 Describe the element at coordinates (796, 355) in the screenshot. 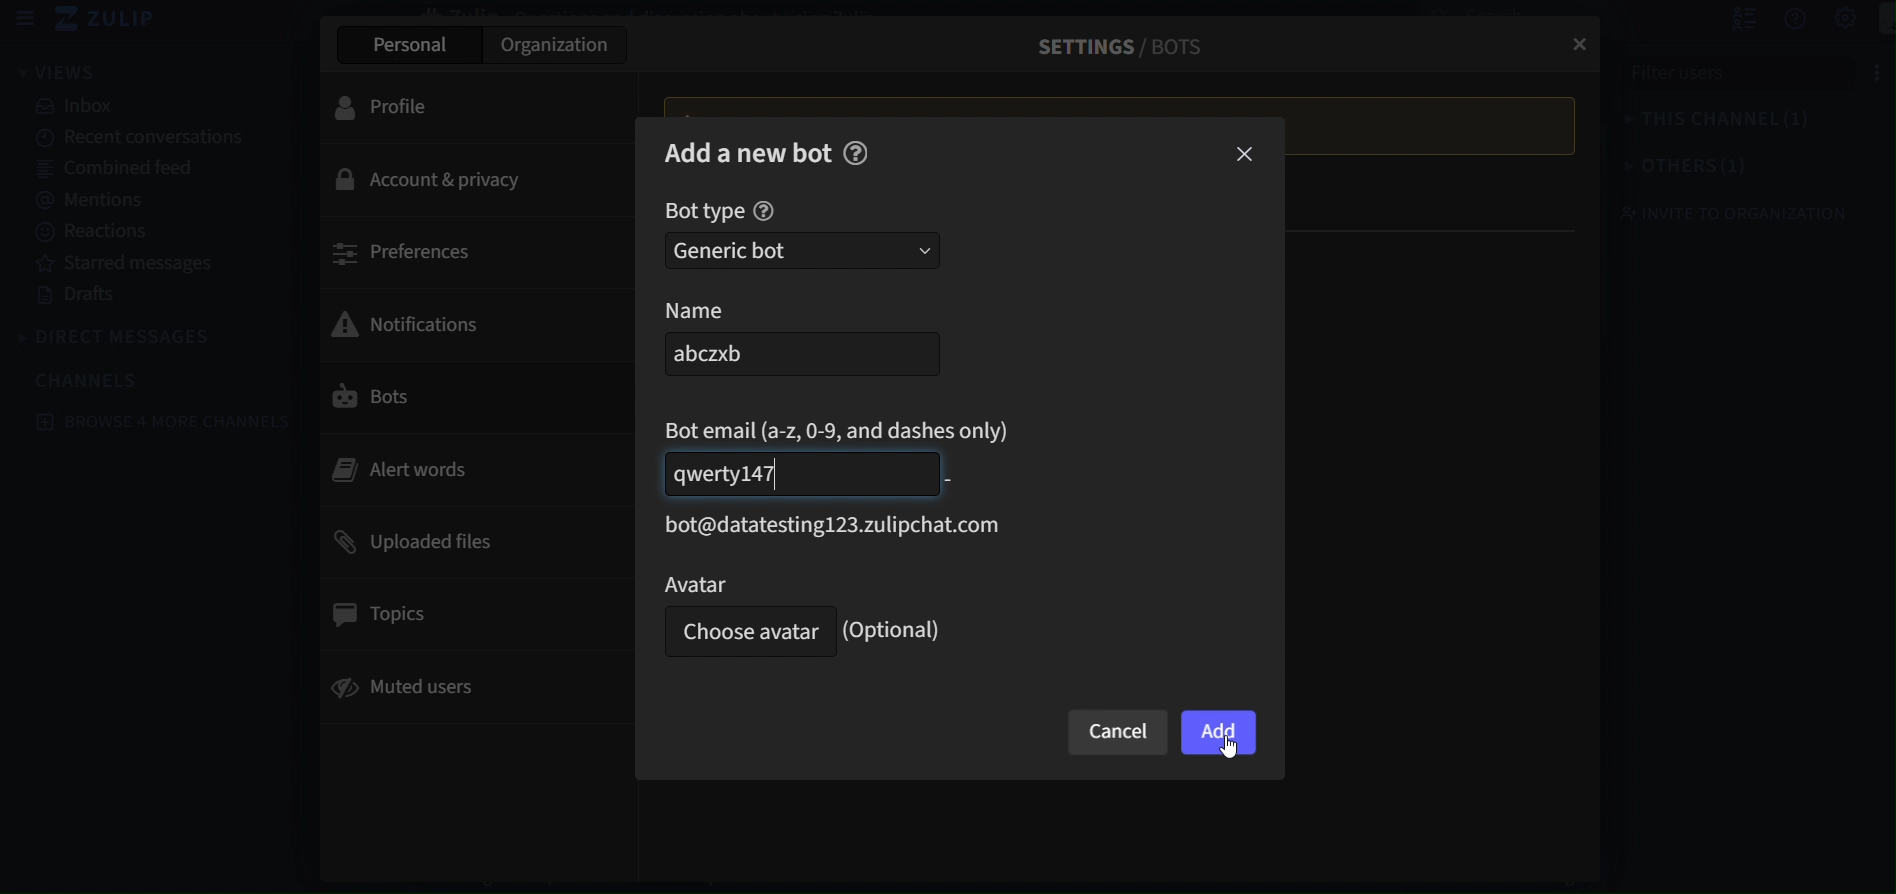

I see `abczxb` at that location.